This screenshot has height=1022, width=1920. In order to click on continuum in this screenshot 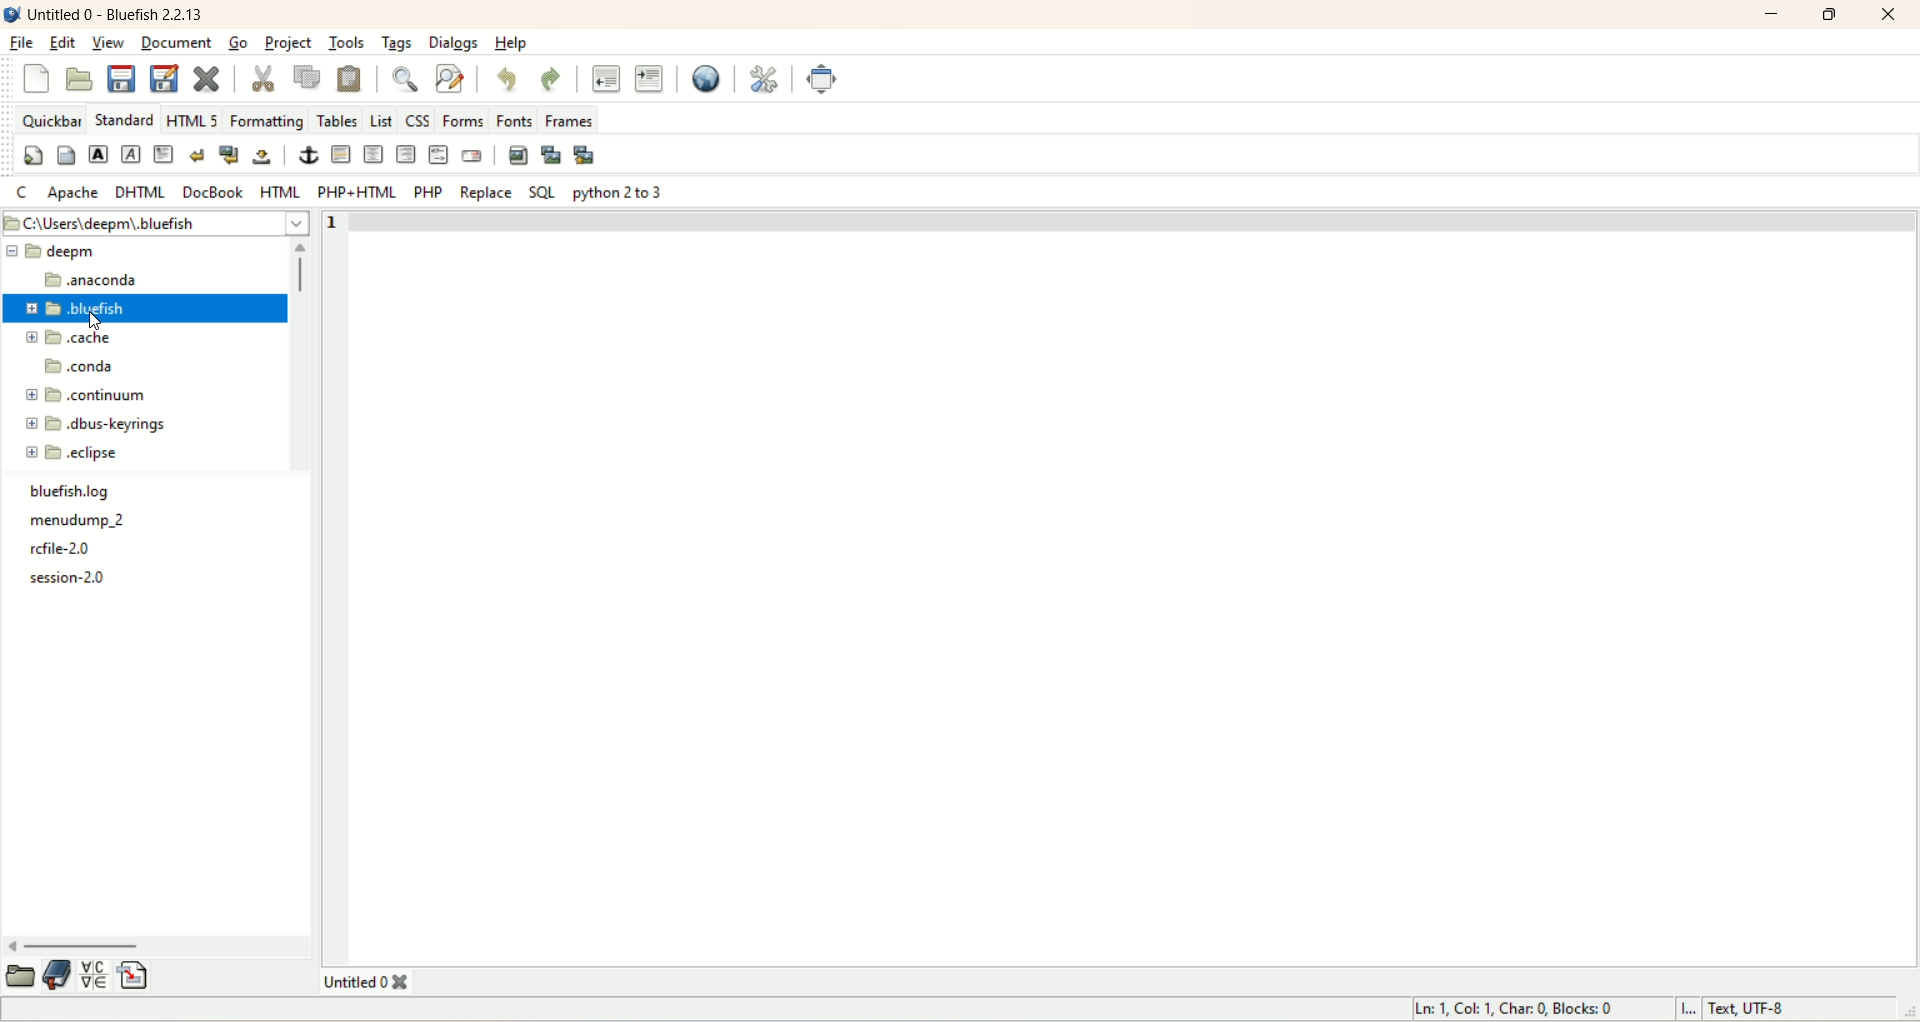, I will do `click(85, 395)`.